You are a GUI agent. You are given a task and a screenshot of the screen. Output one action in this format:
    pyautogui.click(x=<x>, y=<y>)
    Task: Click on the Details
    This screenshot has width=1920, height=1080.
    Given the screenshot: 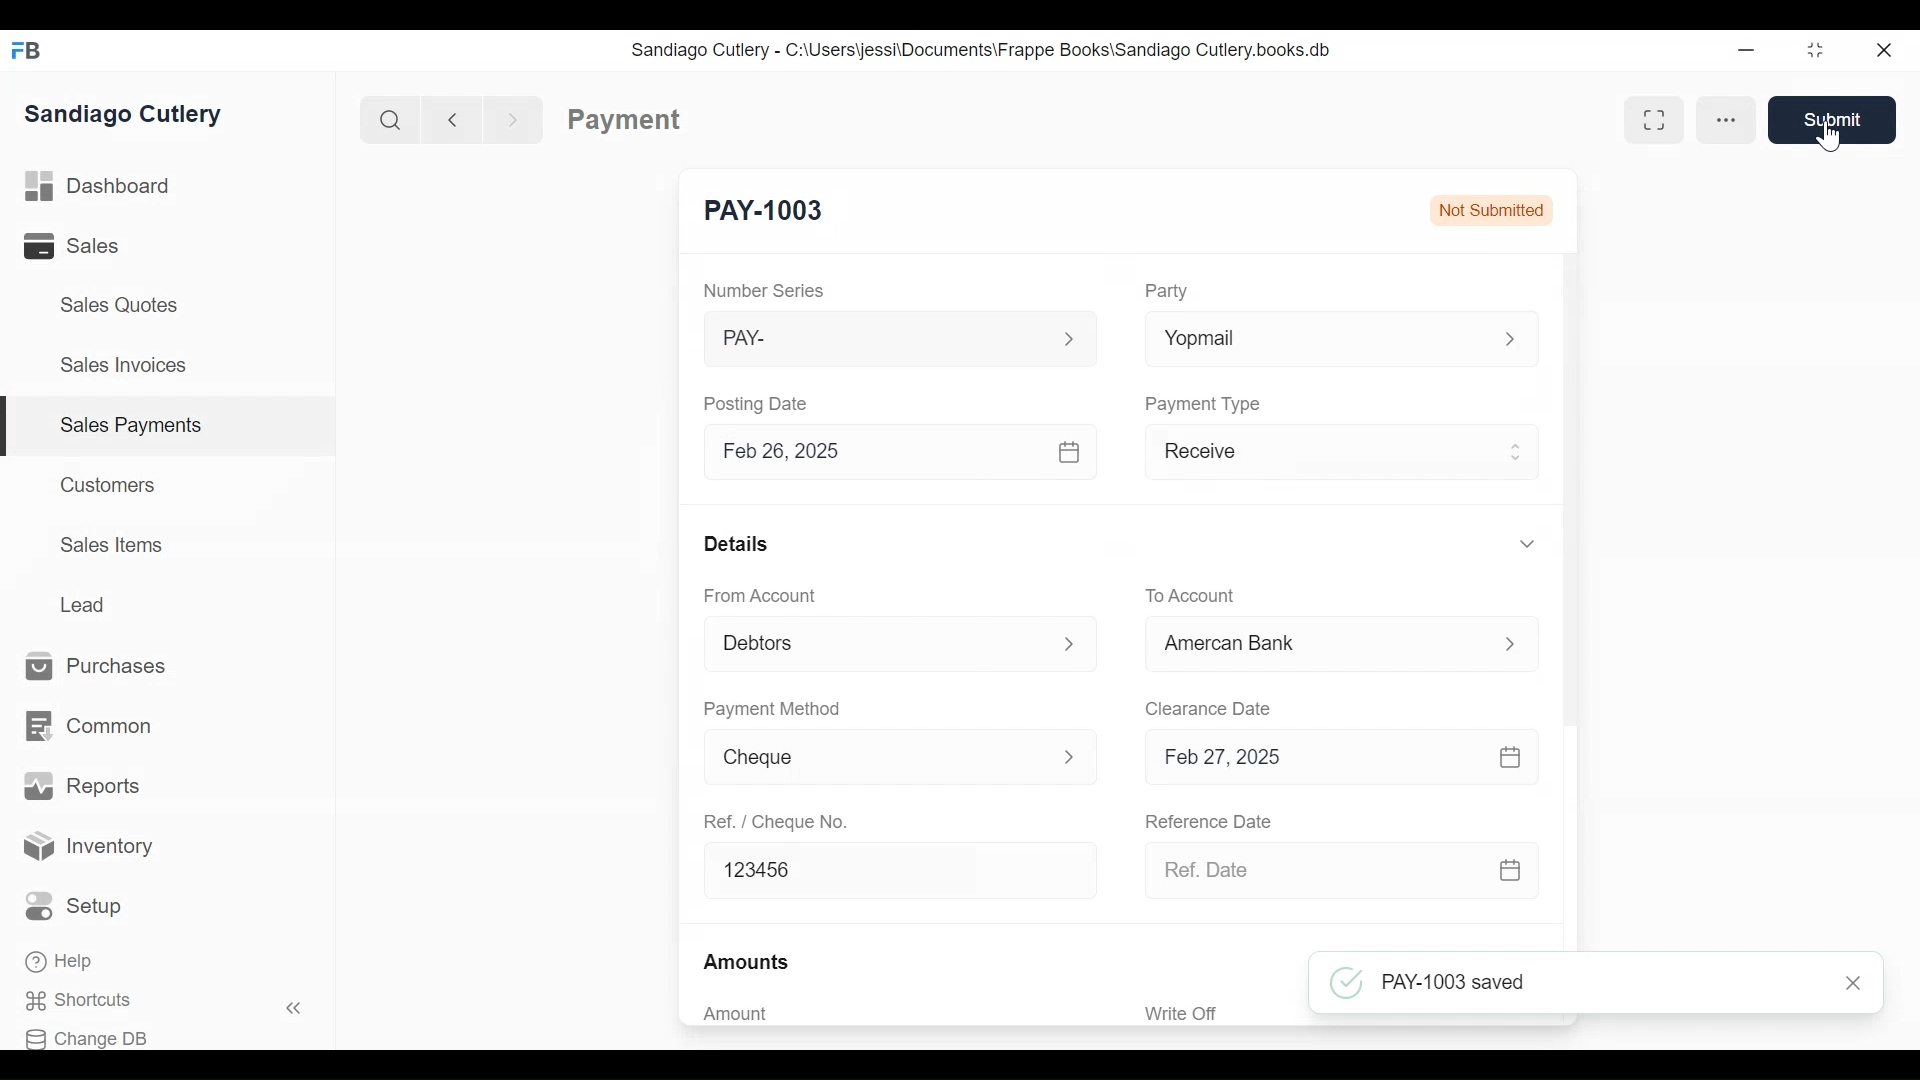 What is the action you would take?
    pyautogui.click(x=737, y=545)
    